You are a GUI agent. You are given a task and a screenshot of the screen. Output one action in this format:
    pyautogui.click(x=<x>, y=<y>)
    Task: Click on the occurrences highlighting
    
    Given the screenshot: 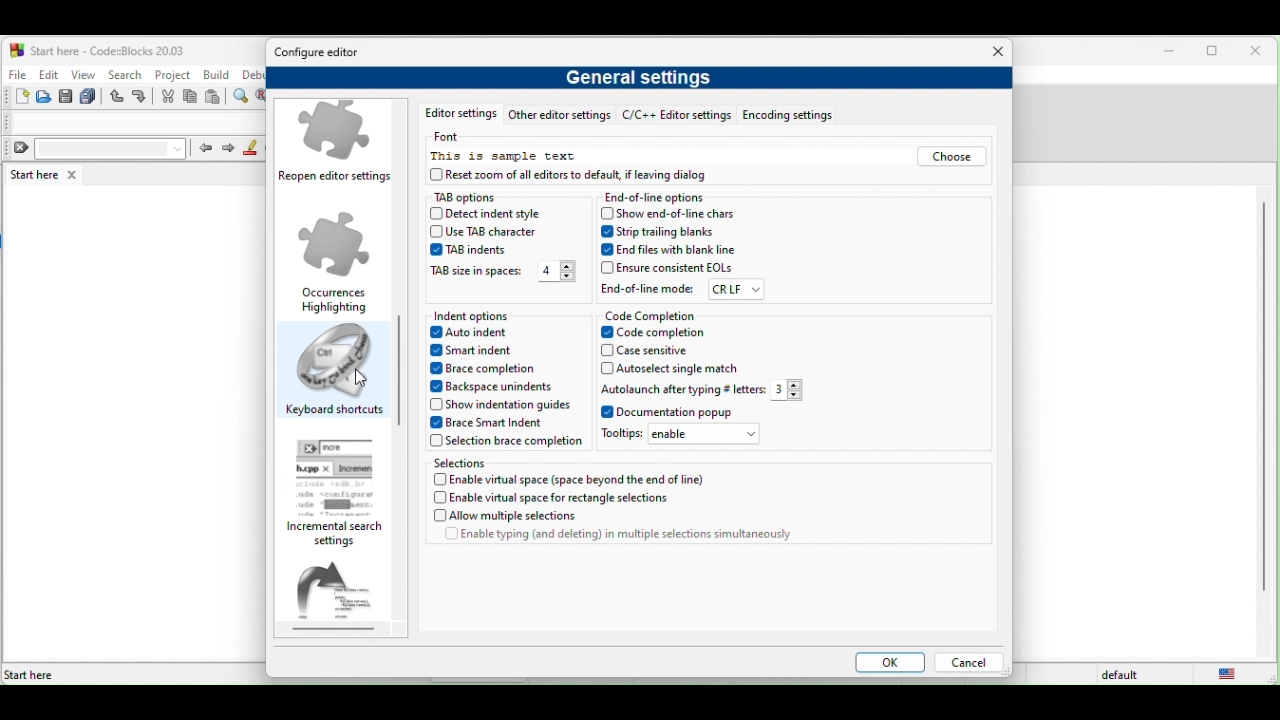 What is the action you would take?
    pyautogui.click(x=335, y=261)
    